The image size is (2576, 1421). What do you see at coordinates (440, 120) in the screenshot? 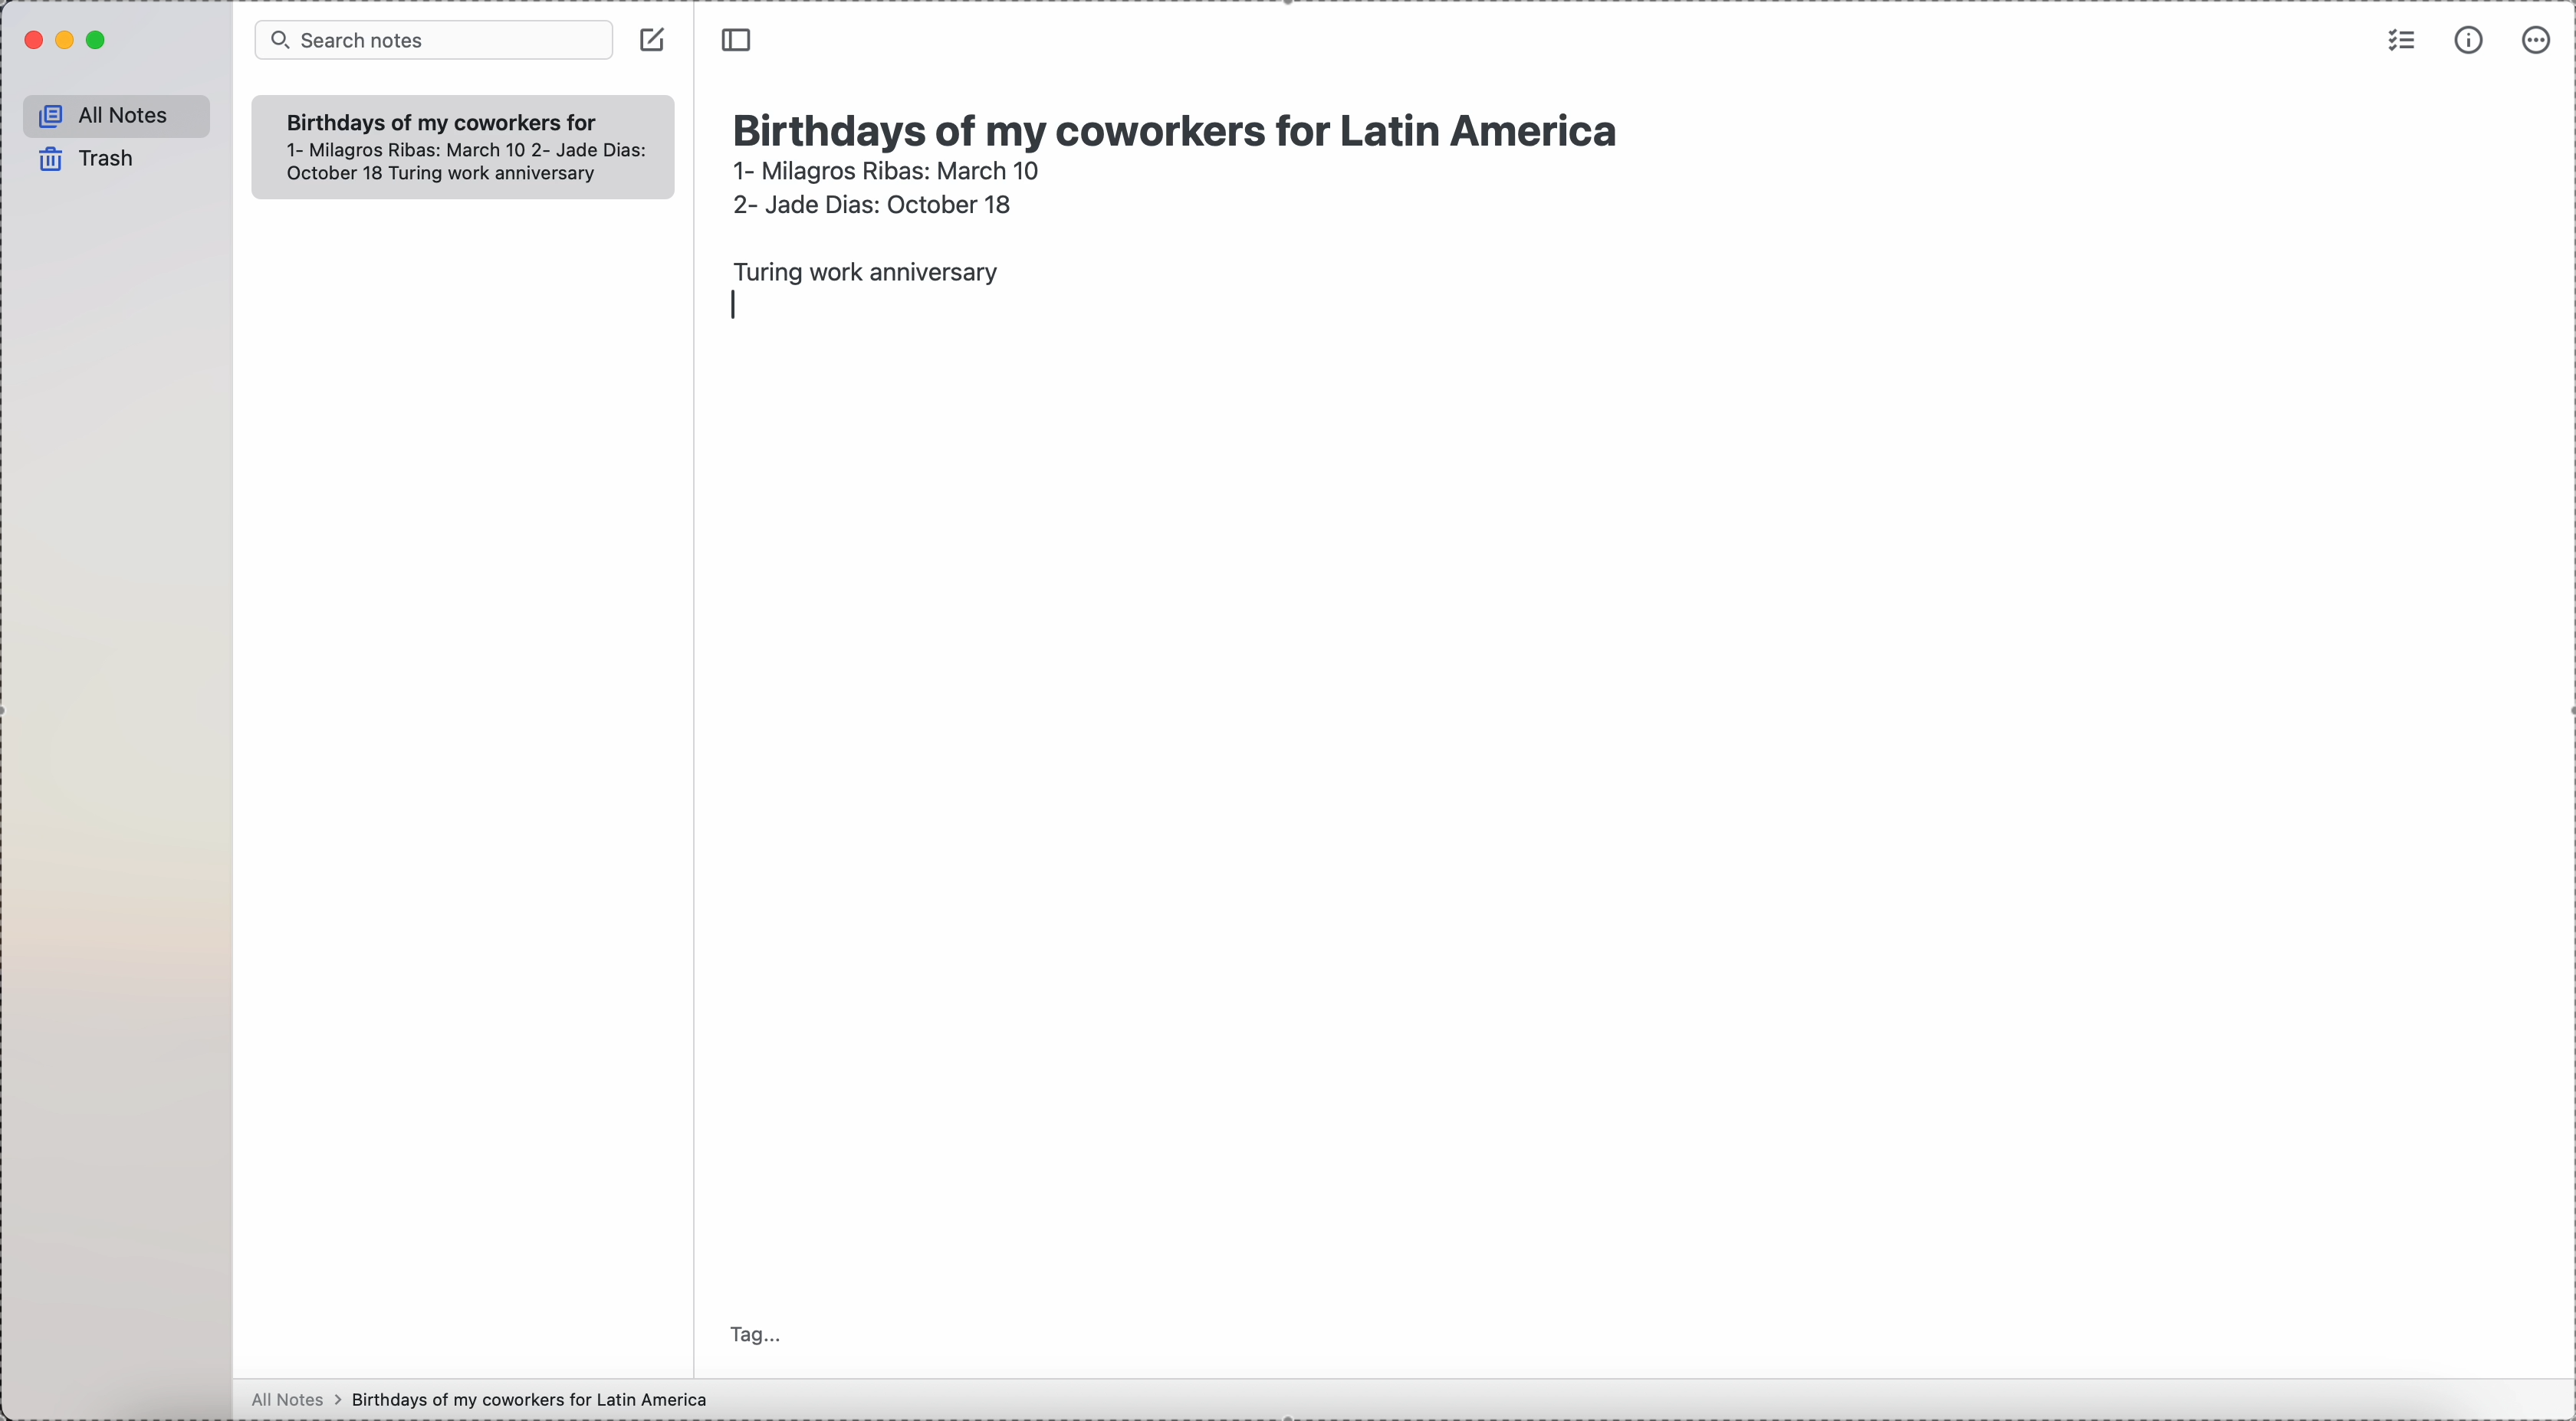
I see `Birthdays of my coworkers for Latin America` at bounding box center [440, 120].